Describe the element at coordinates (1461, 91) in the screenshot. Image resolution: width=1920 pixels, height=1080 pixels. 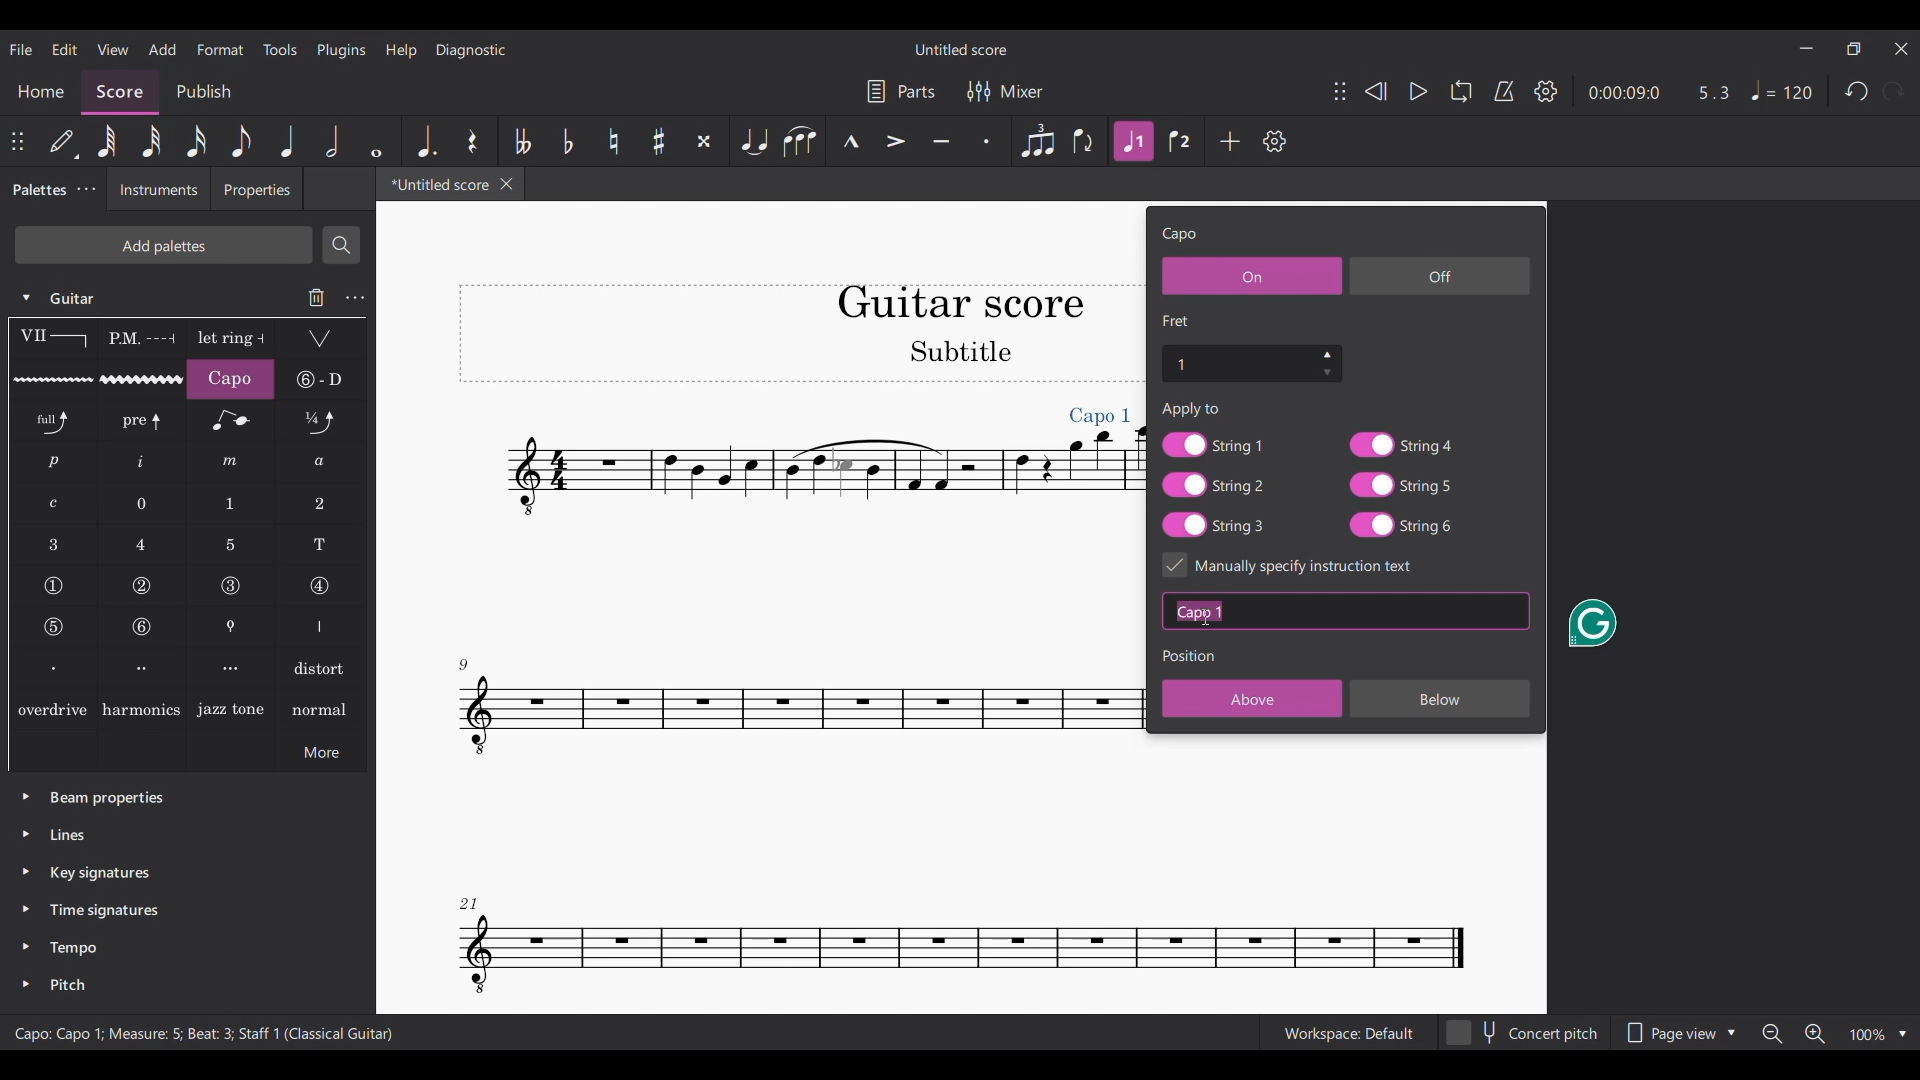
I see `Loop playback` at that location.